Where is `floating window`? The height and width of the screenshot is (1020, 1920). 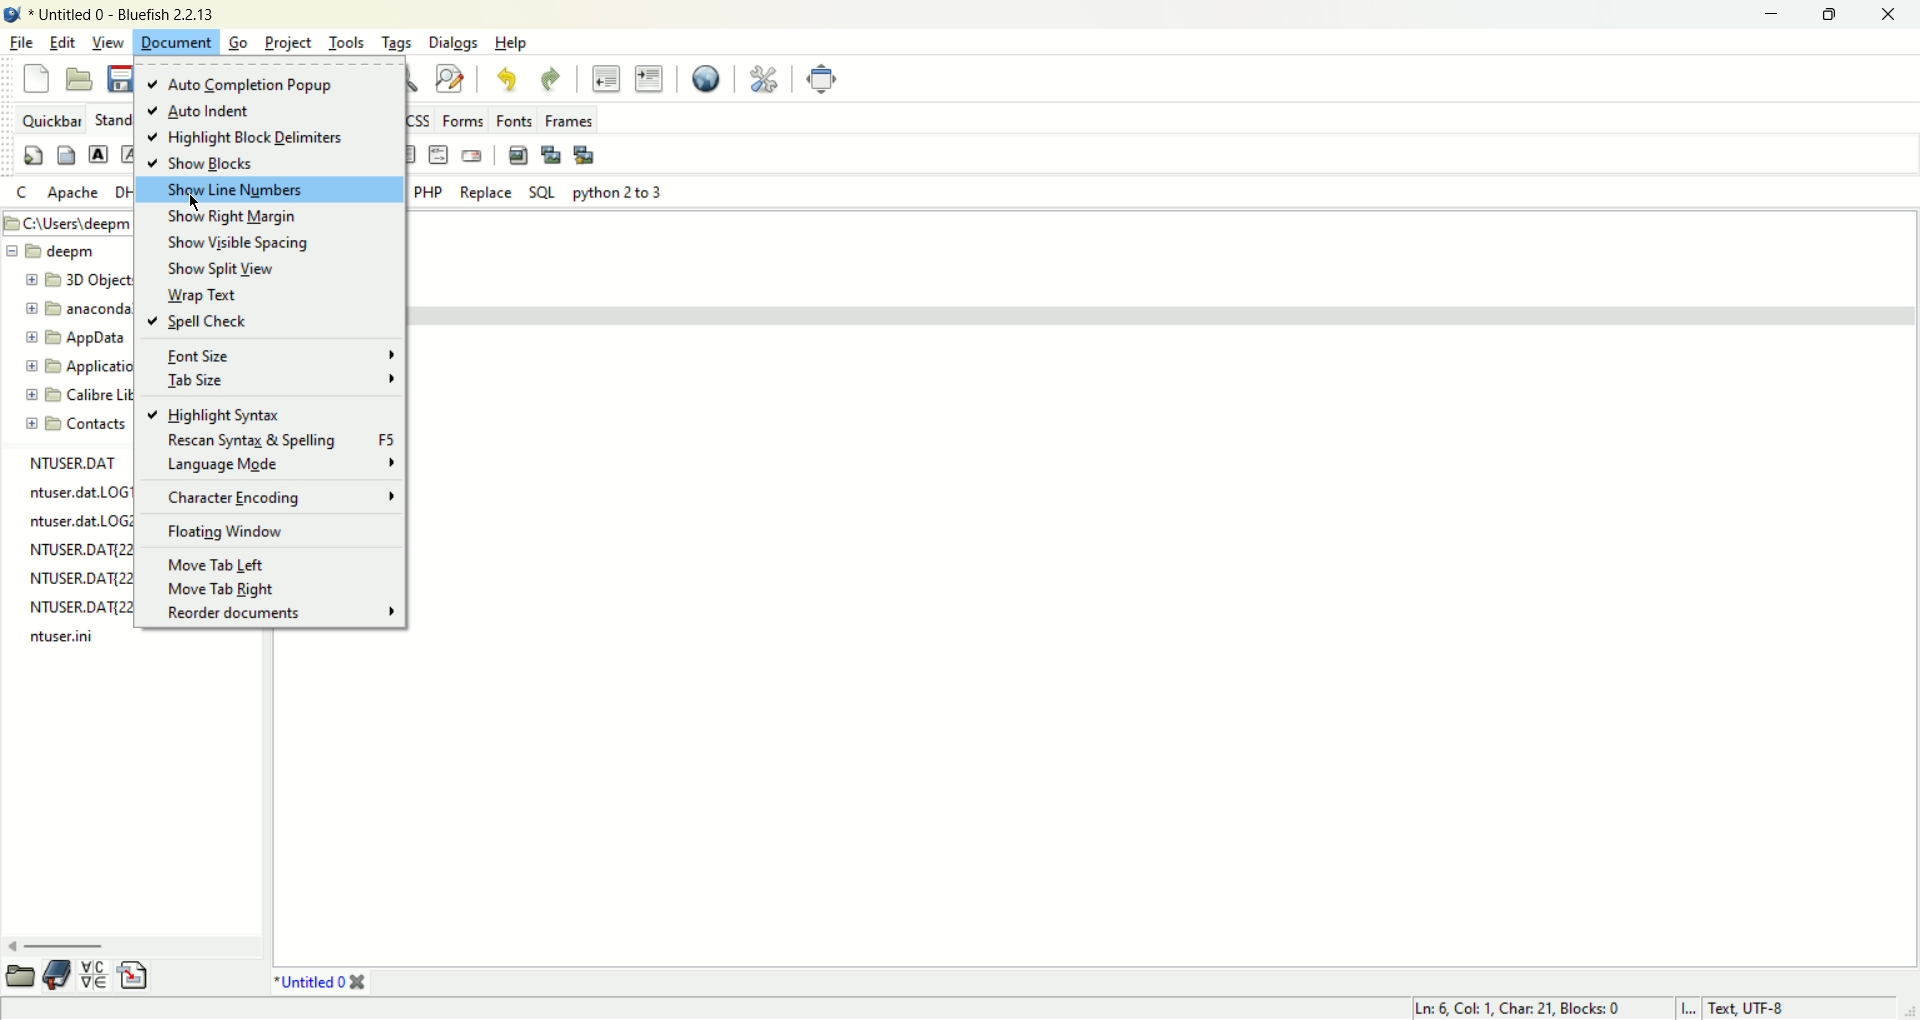 floating window is located at coordinates (231, 533).